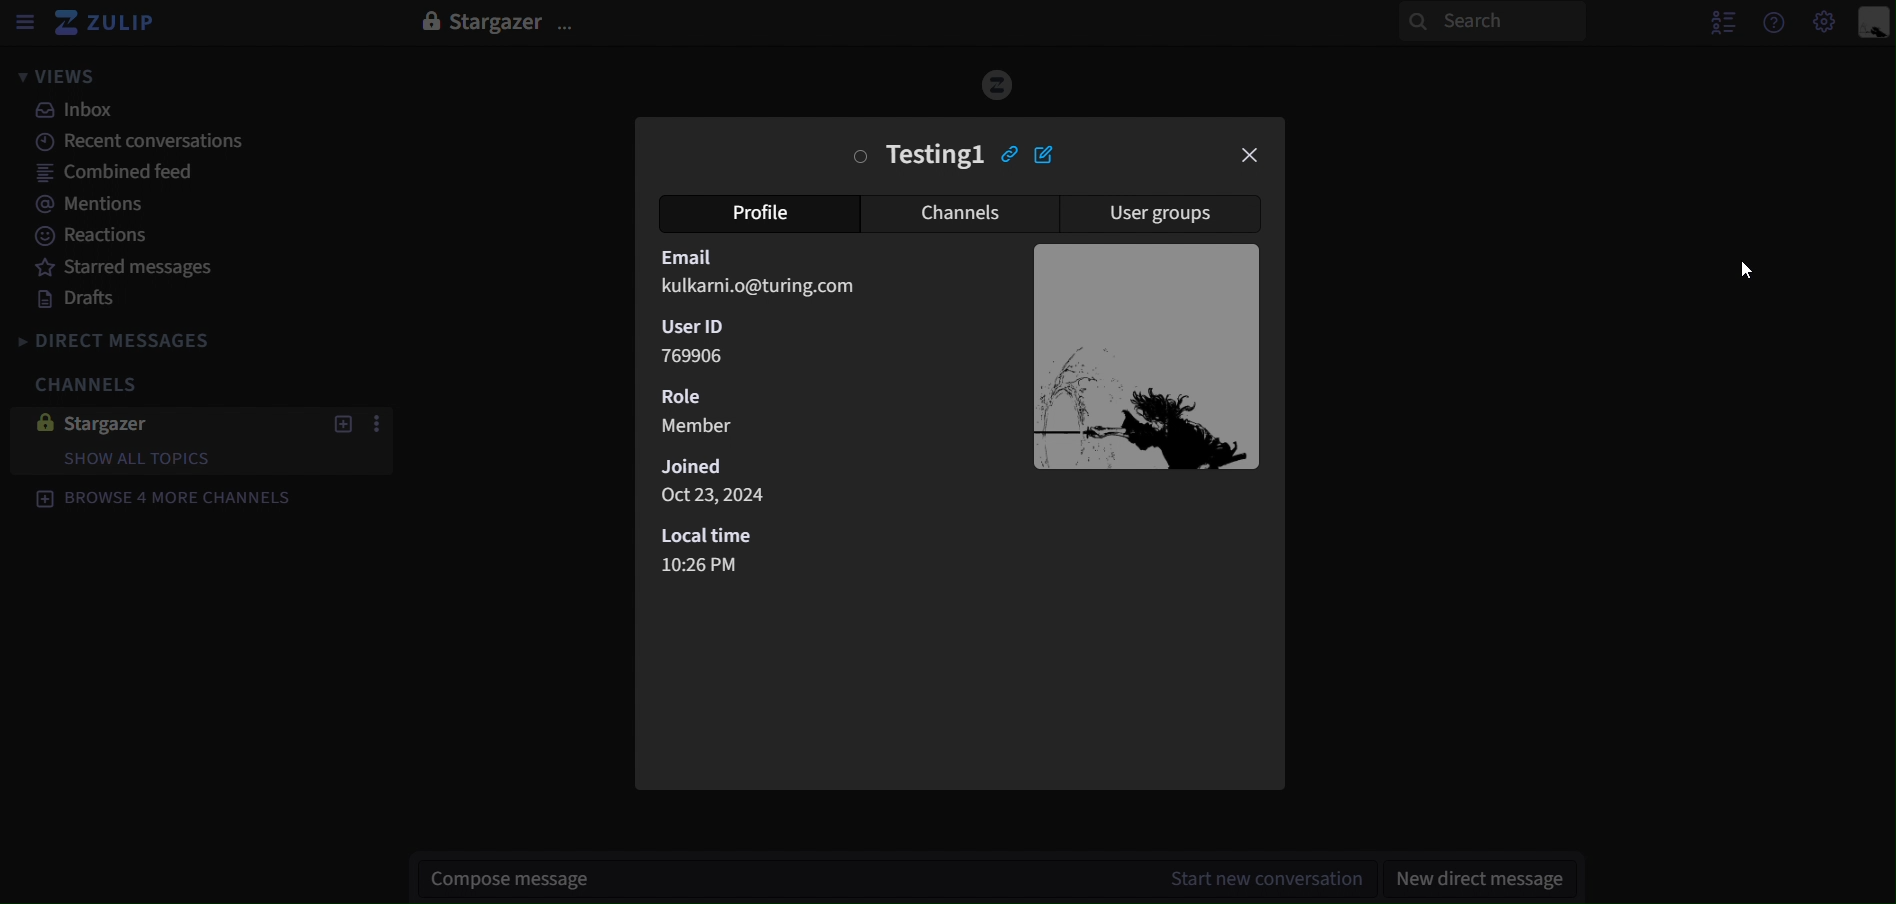 This screenshot has height=904, width=1896. What do you see at coordinates (1776, 25) in the screenshot?
I see `help` at bounding box center [1776, 25].